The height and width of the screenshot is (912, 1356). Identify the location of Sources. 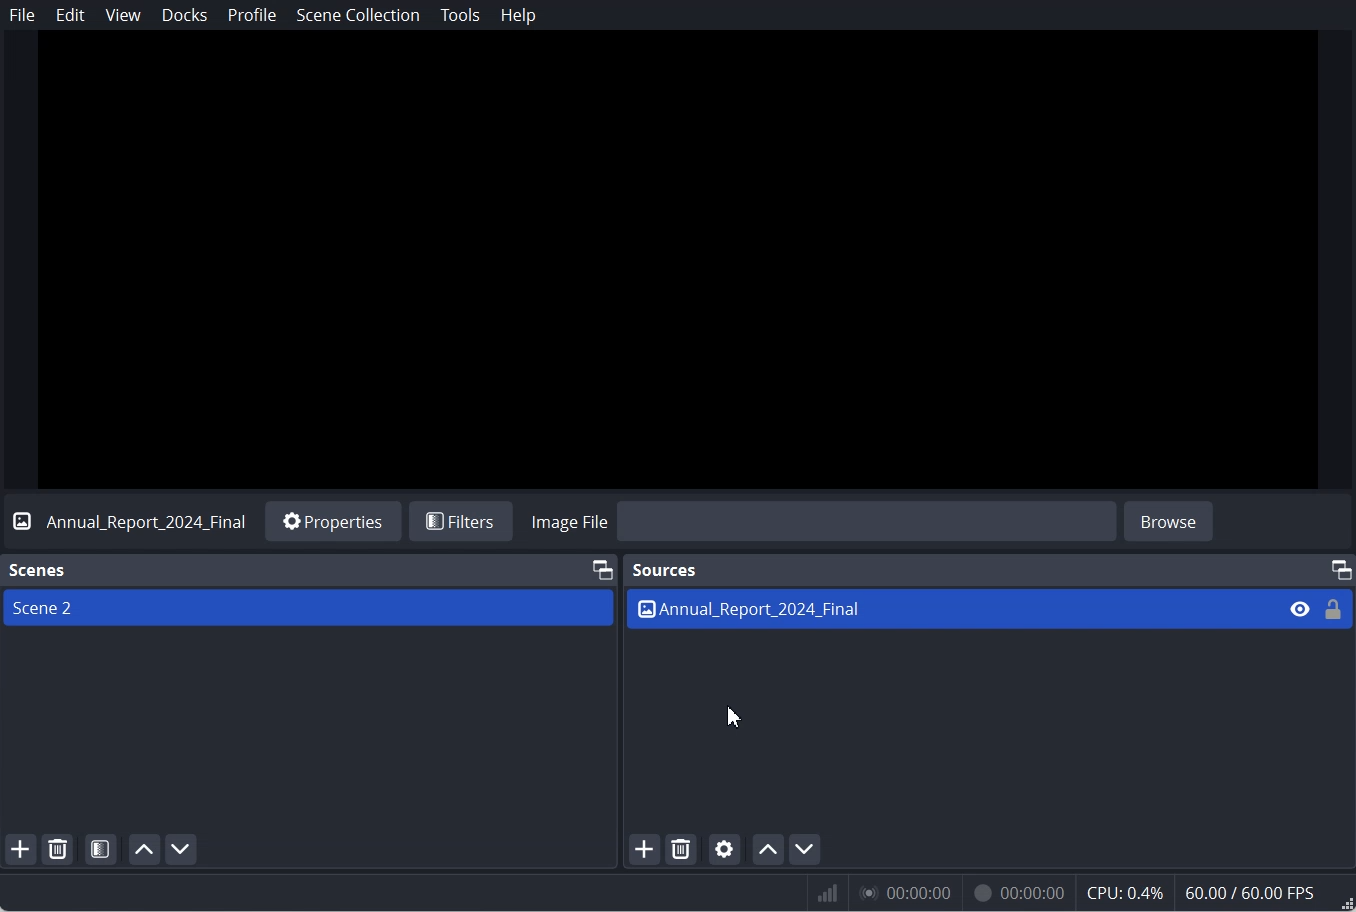
(665, 571).